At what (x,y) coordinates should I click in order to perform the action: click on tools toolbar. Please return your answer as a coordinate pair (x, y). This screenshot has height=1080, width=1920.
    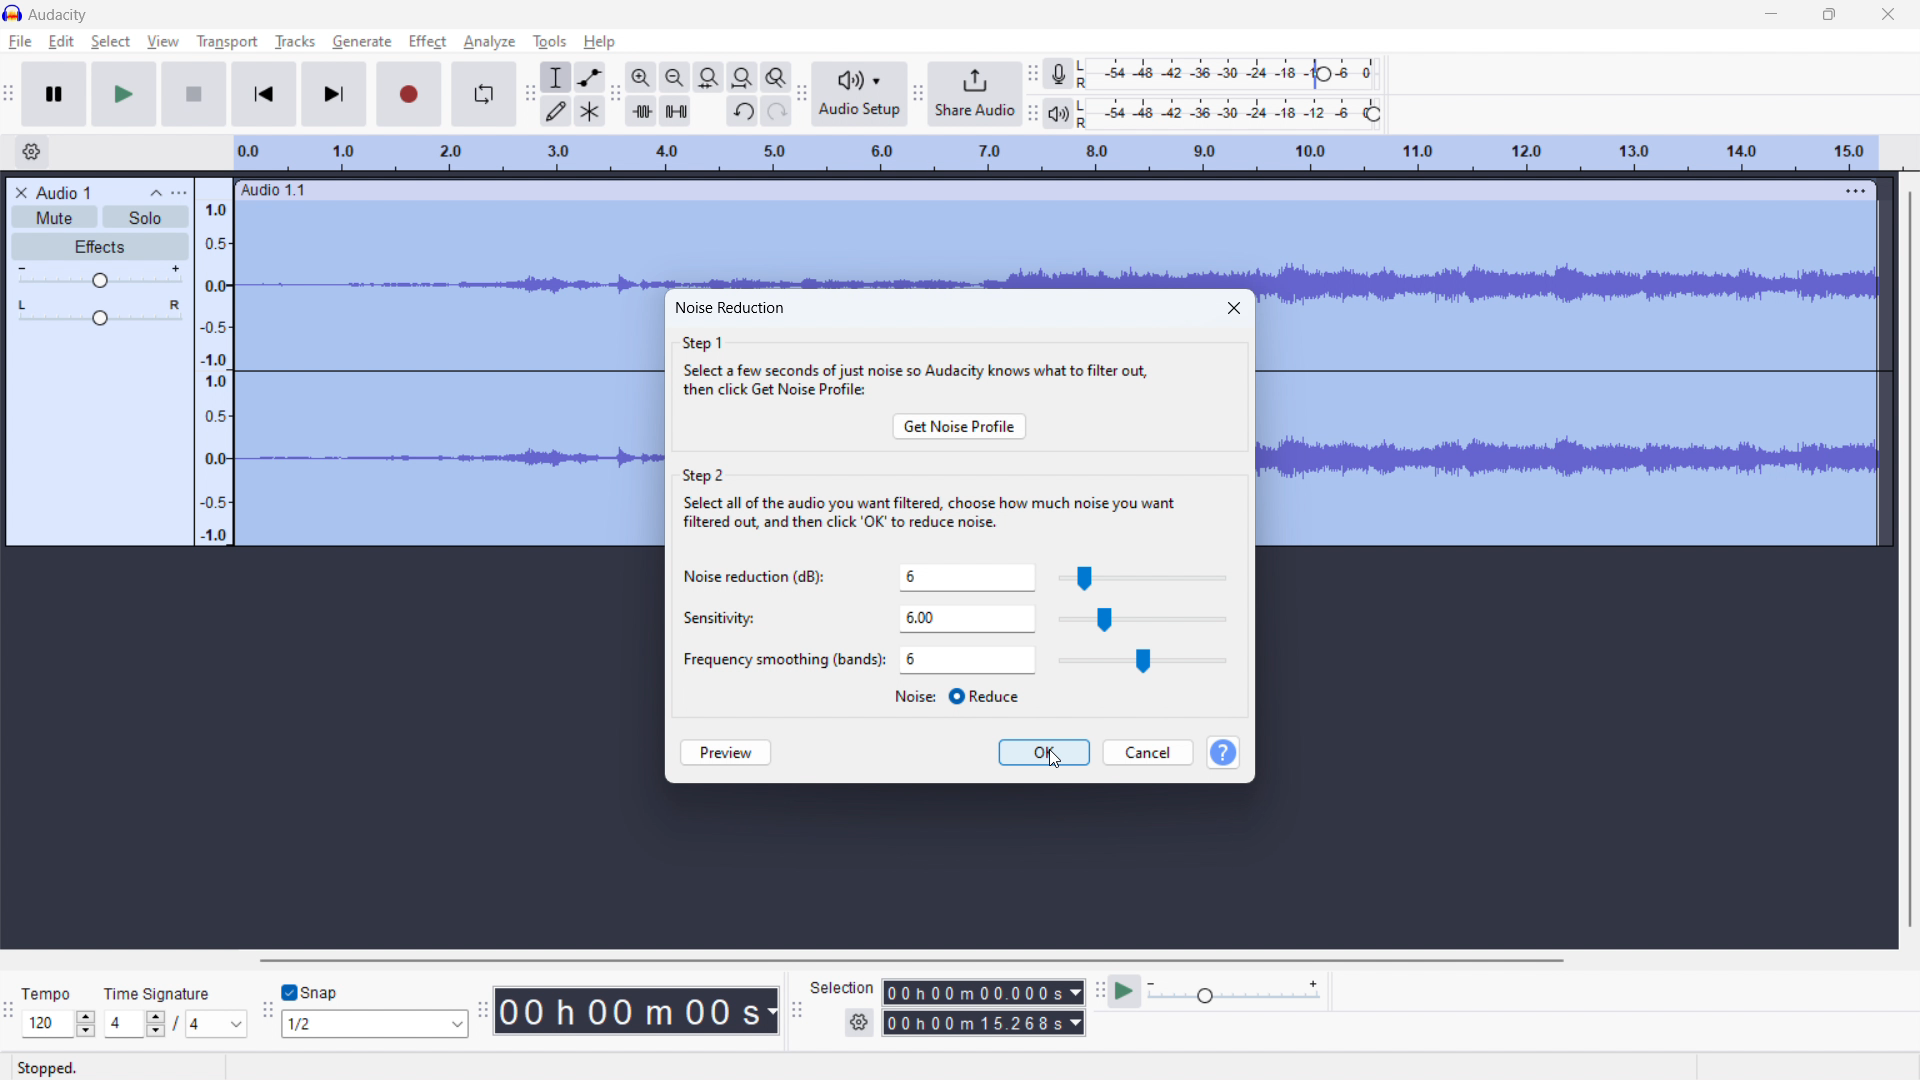
    Looking at the image, I should click on (530, 94).